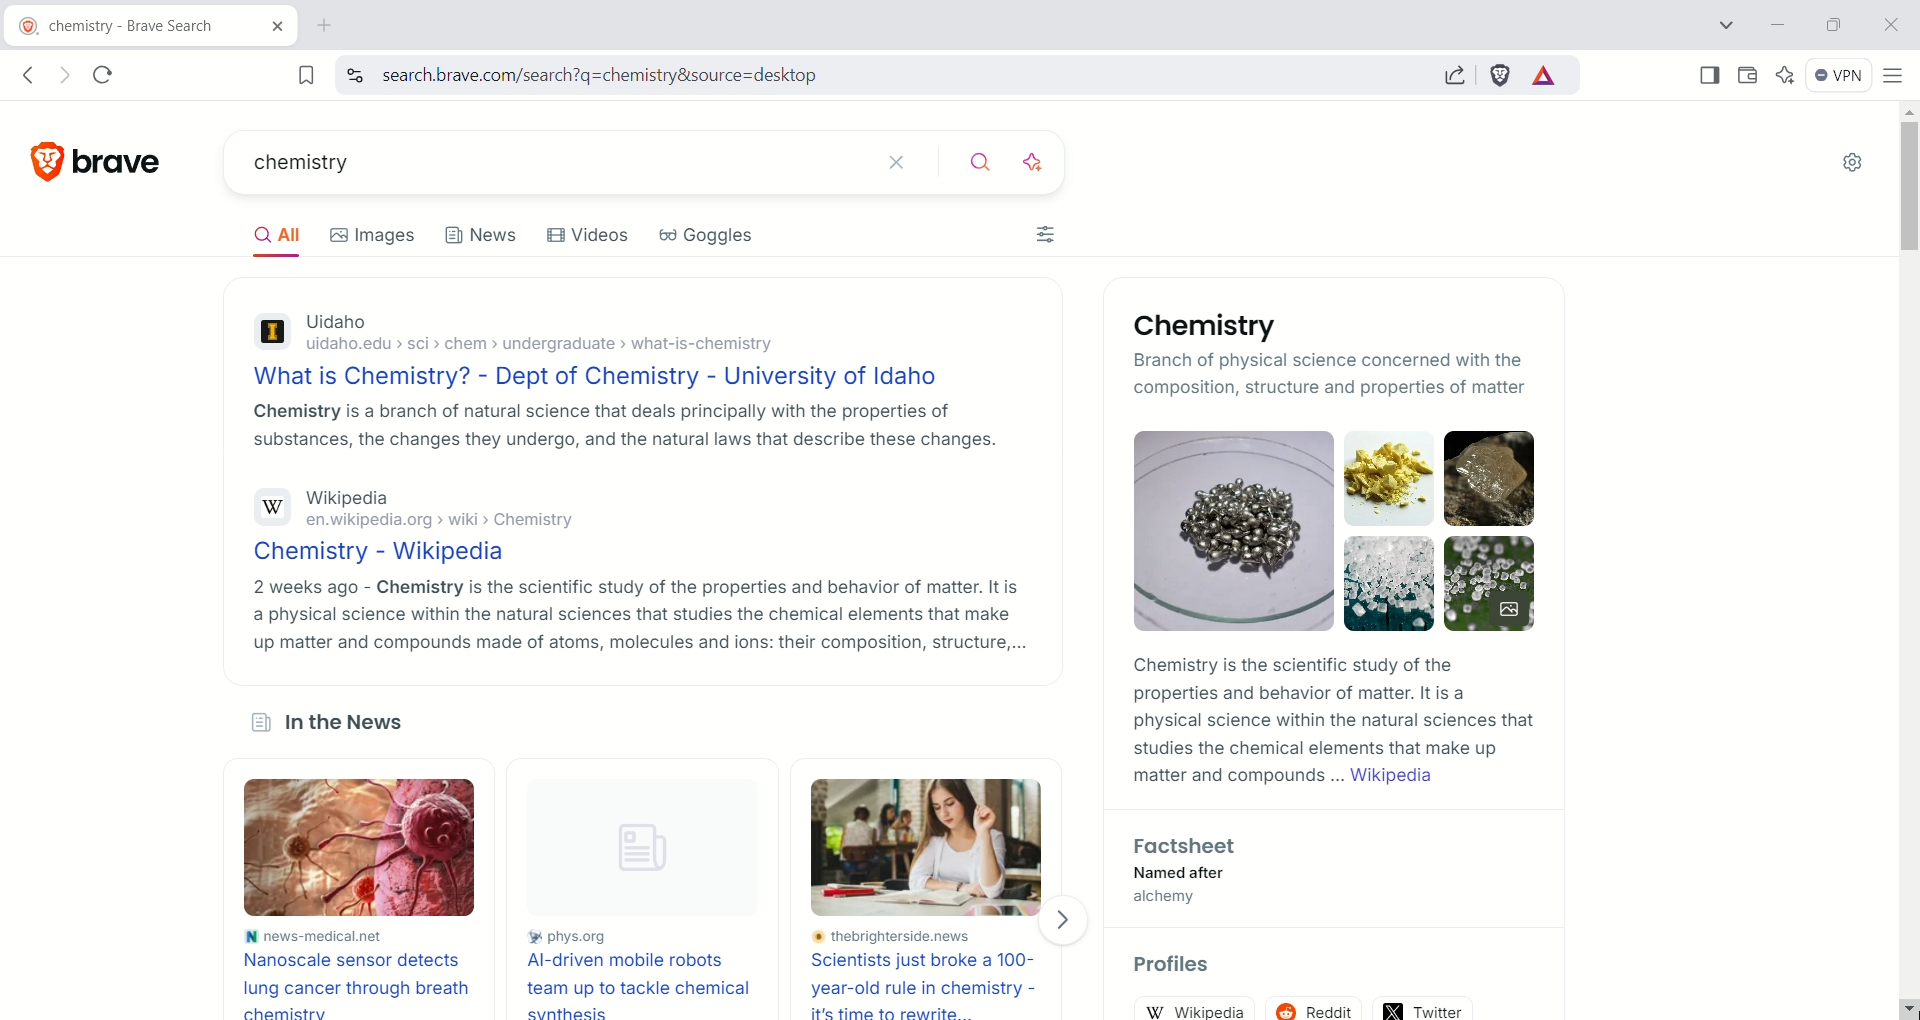 The height and width of the screenshot is (1020, 1920). I want to click on go back, so click(27, 76).